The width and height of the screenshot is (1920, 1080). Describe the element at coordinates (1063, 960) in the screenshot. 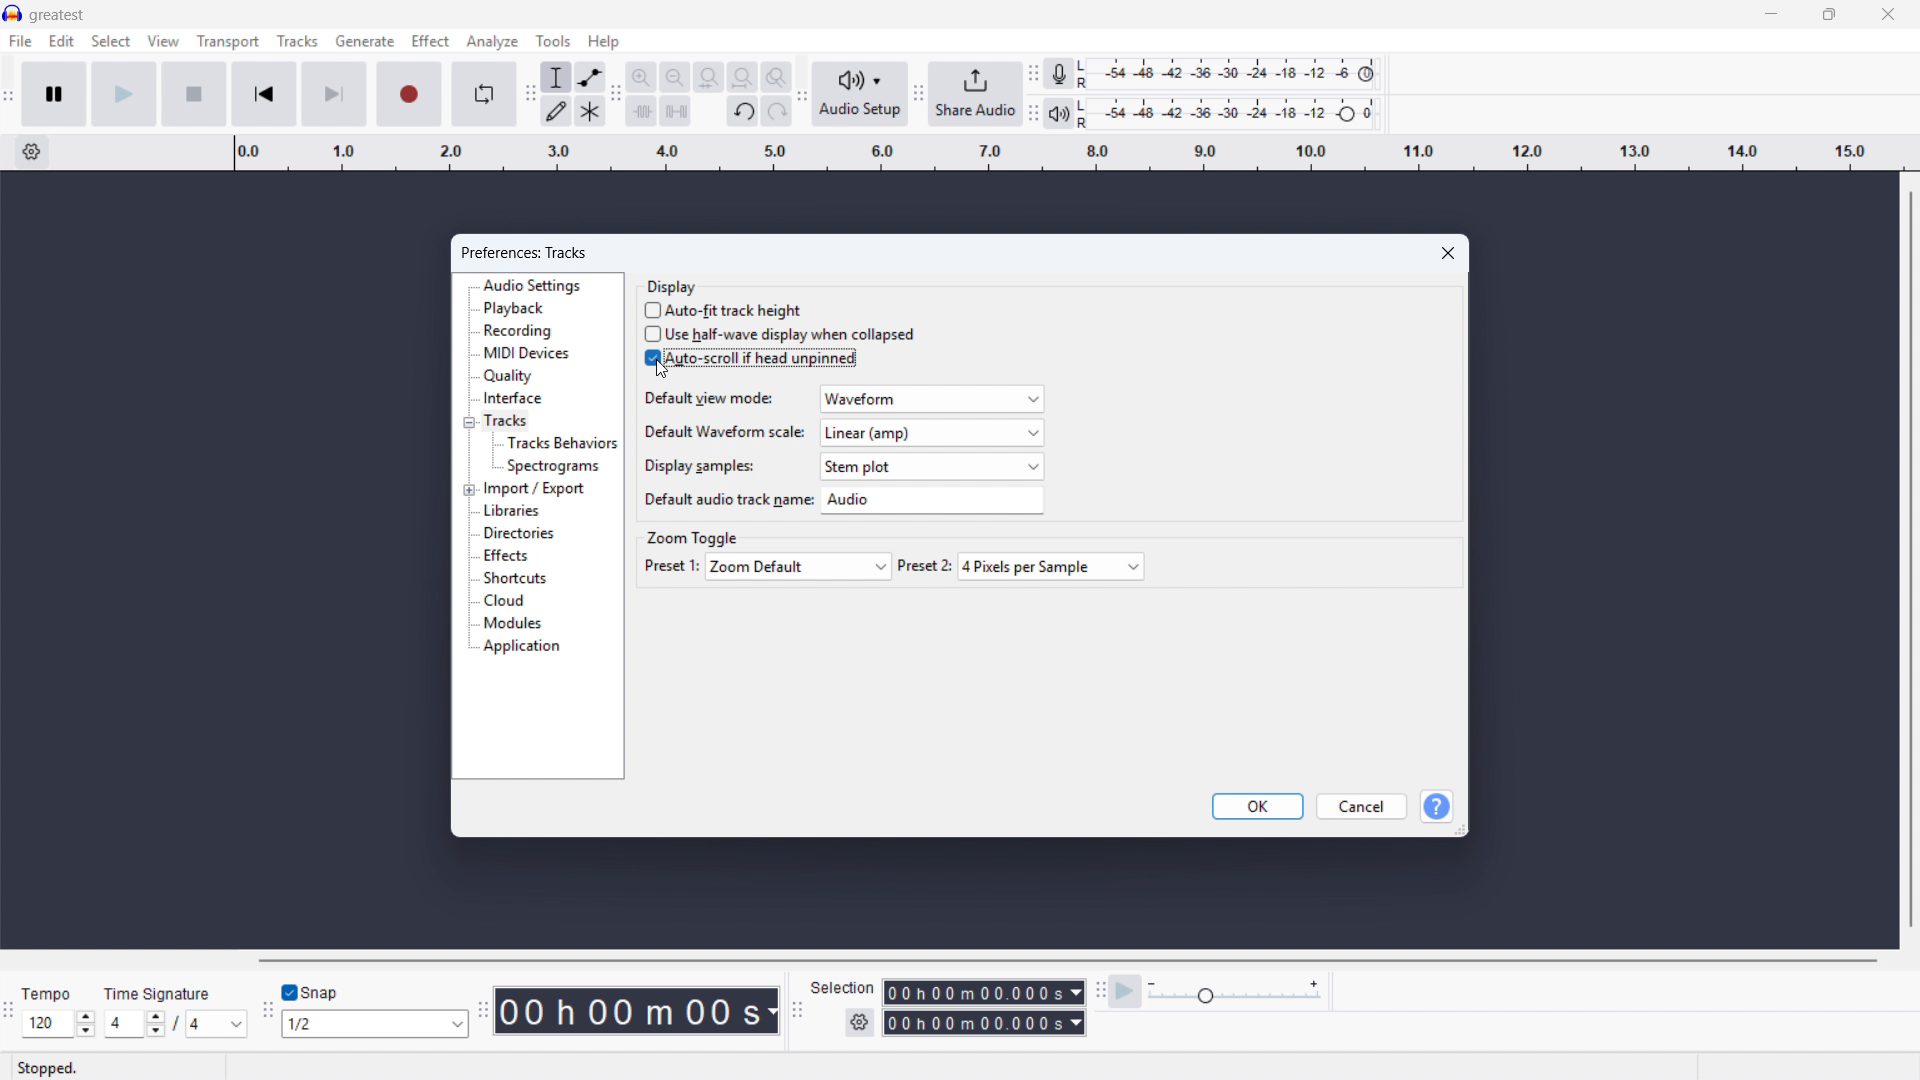

I see `Horizontal scroll bar ` at that location.